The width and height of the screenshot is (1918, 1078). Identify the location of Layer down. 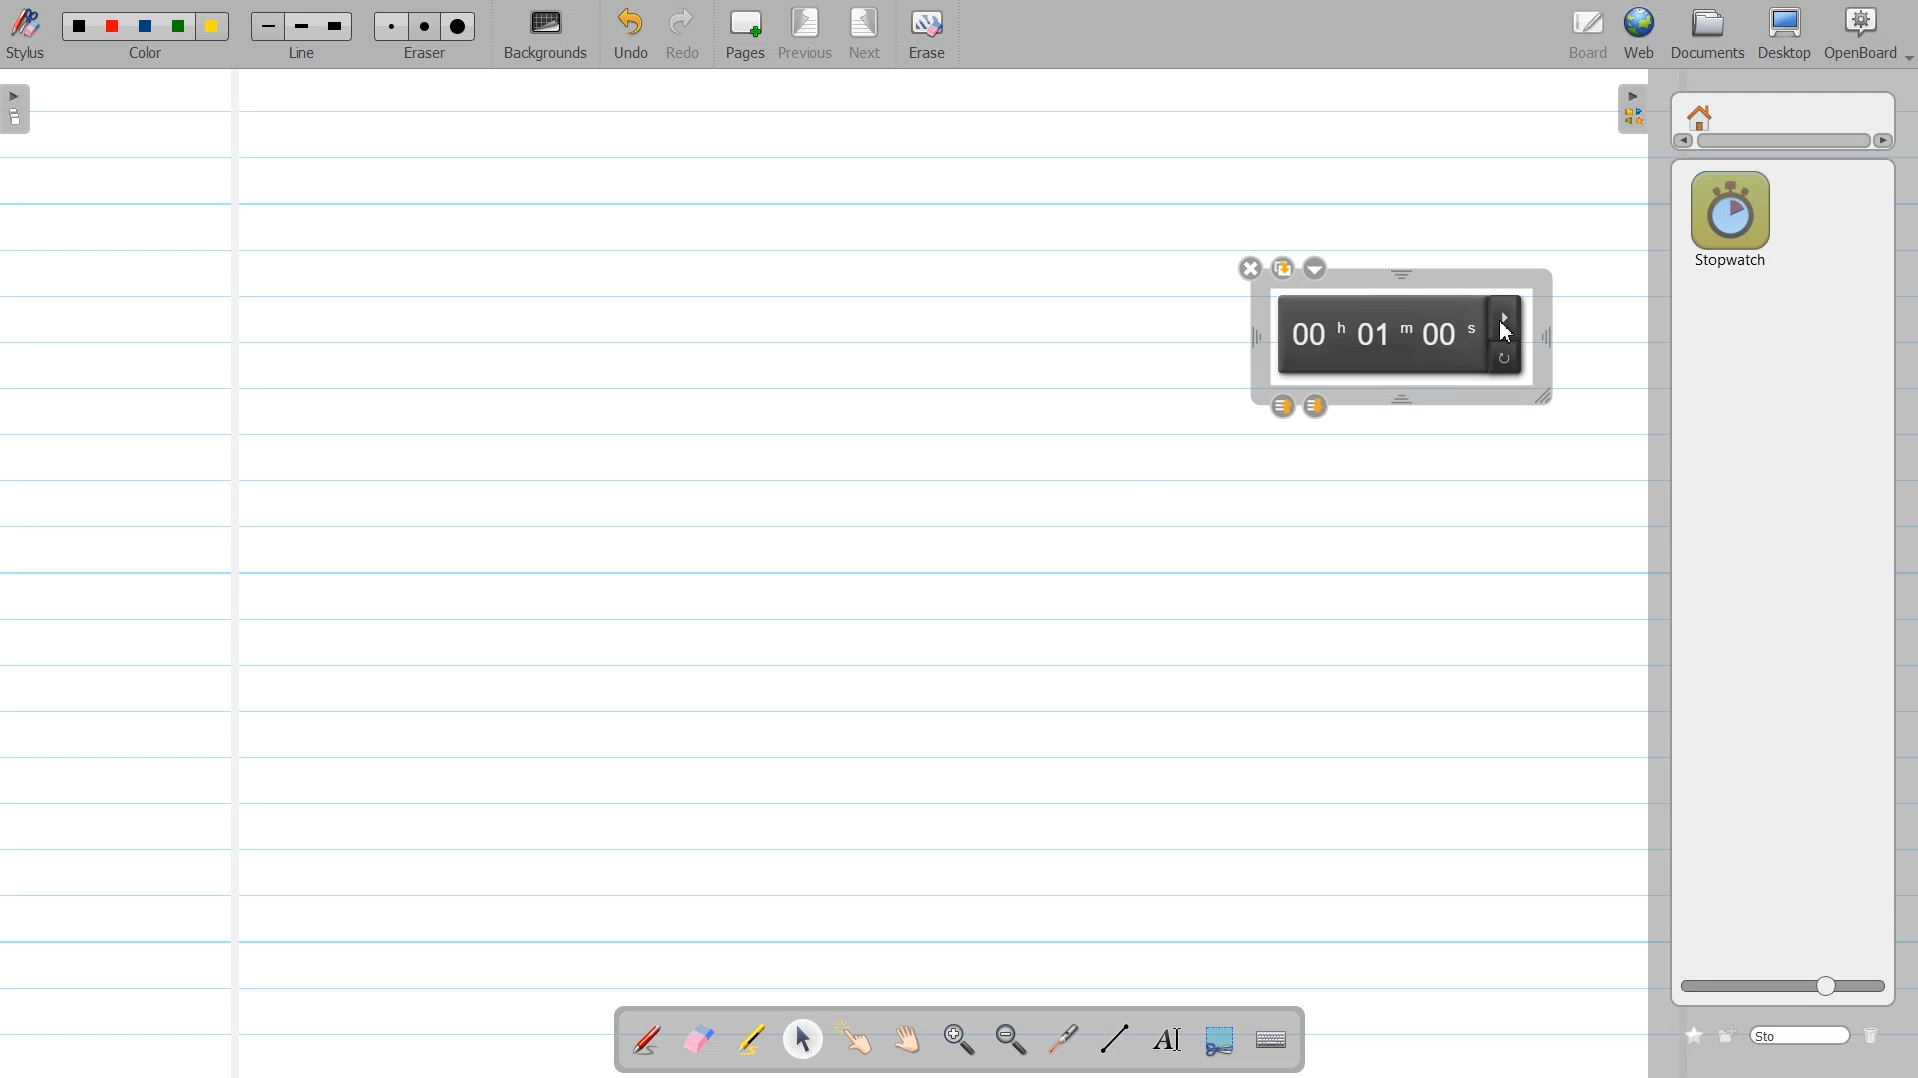
(1318, 405).